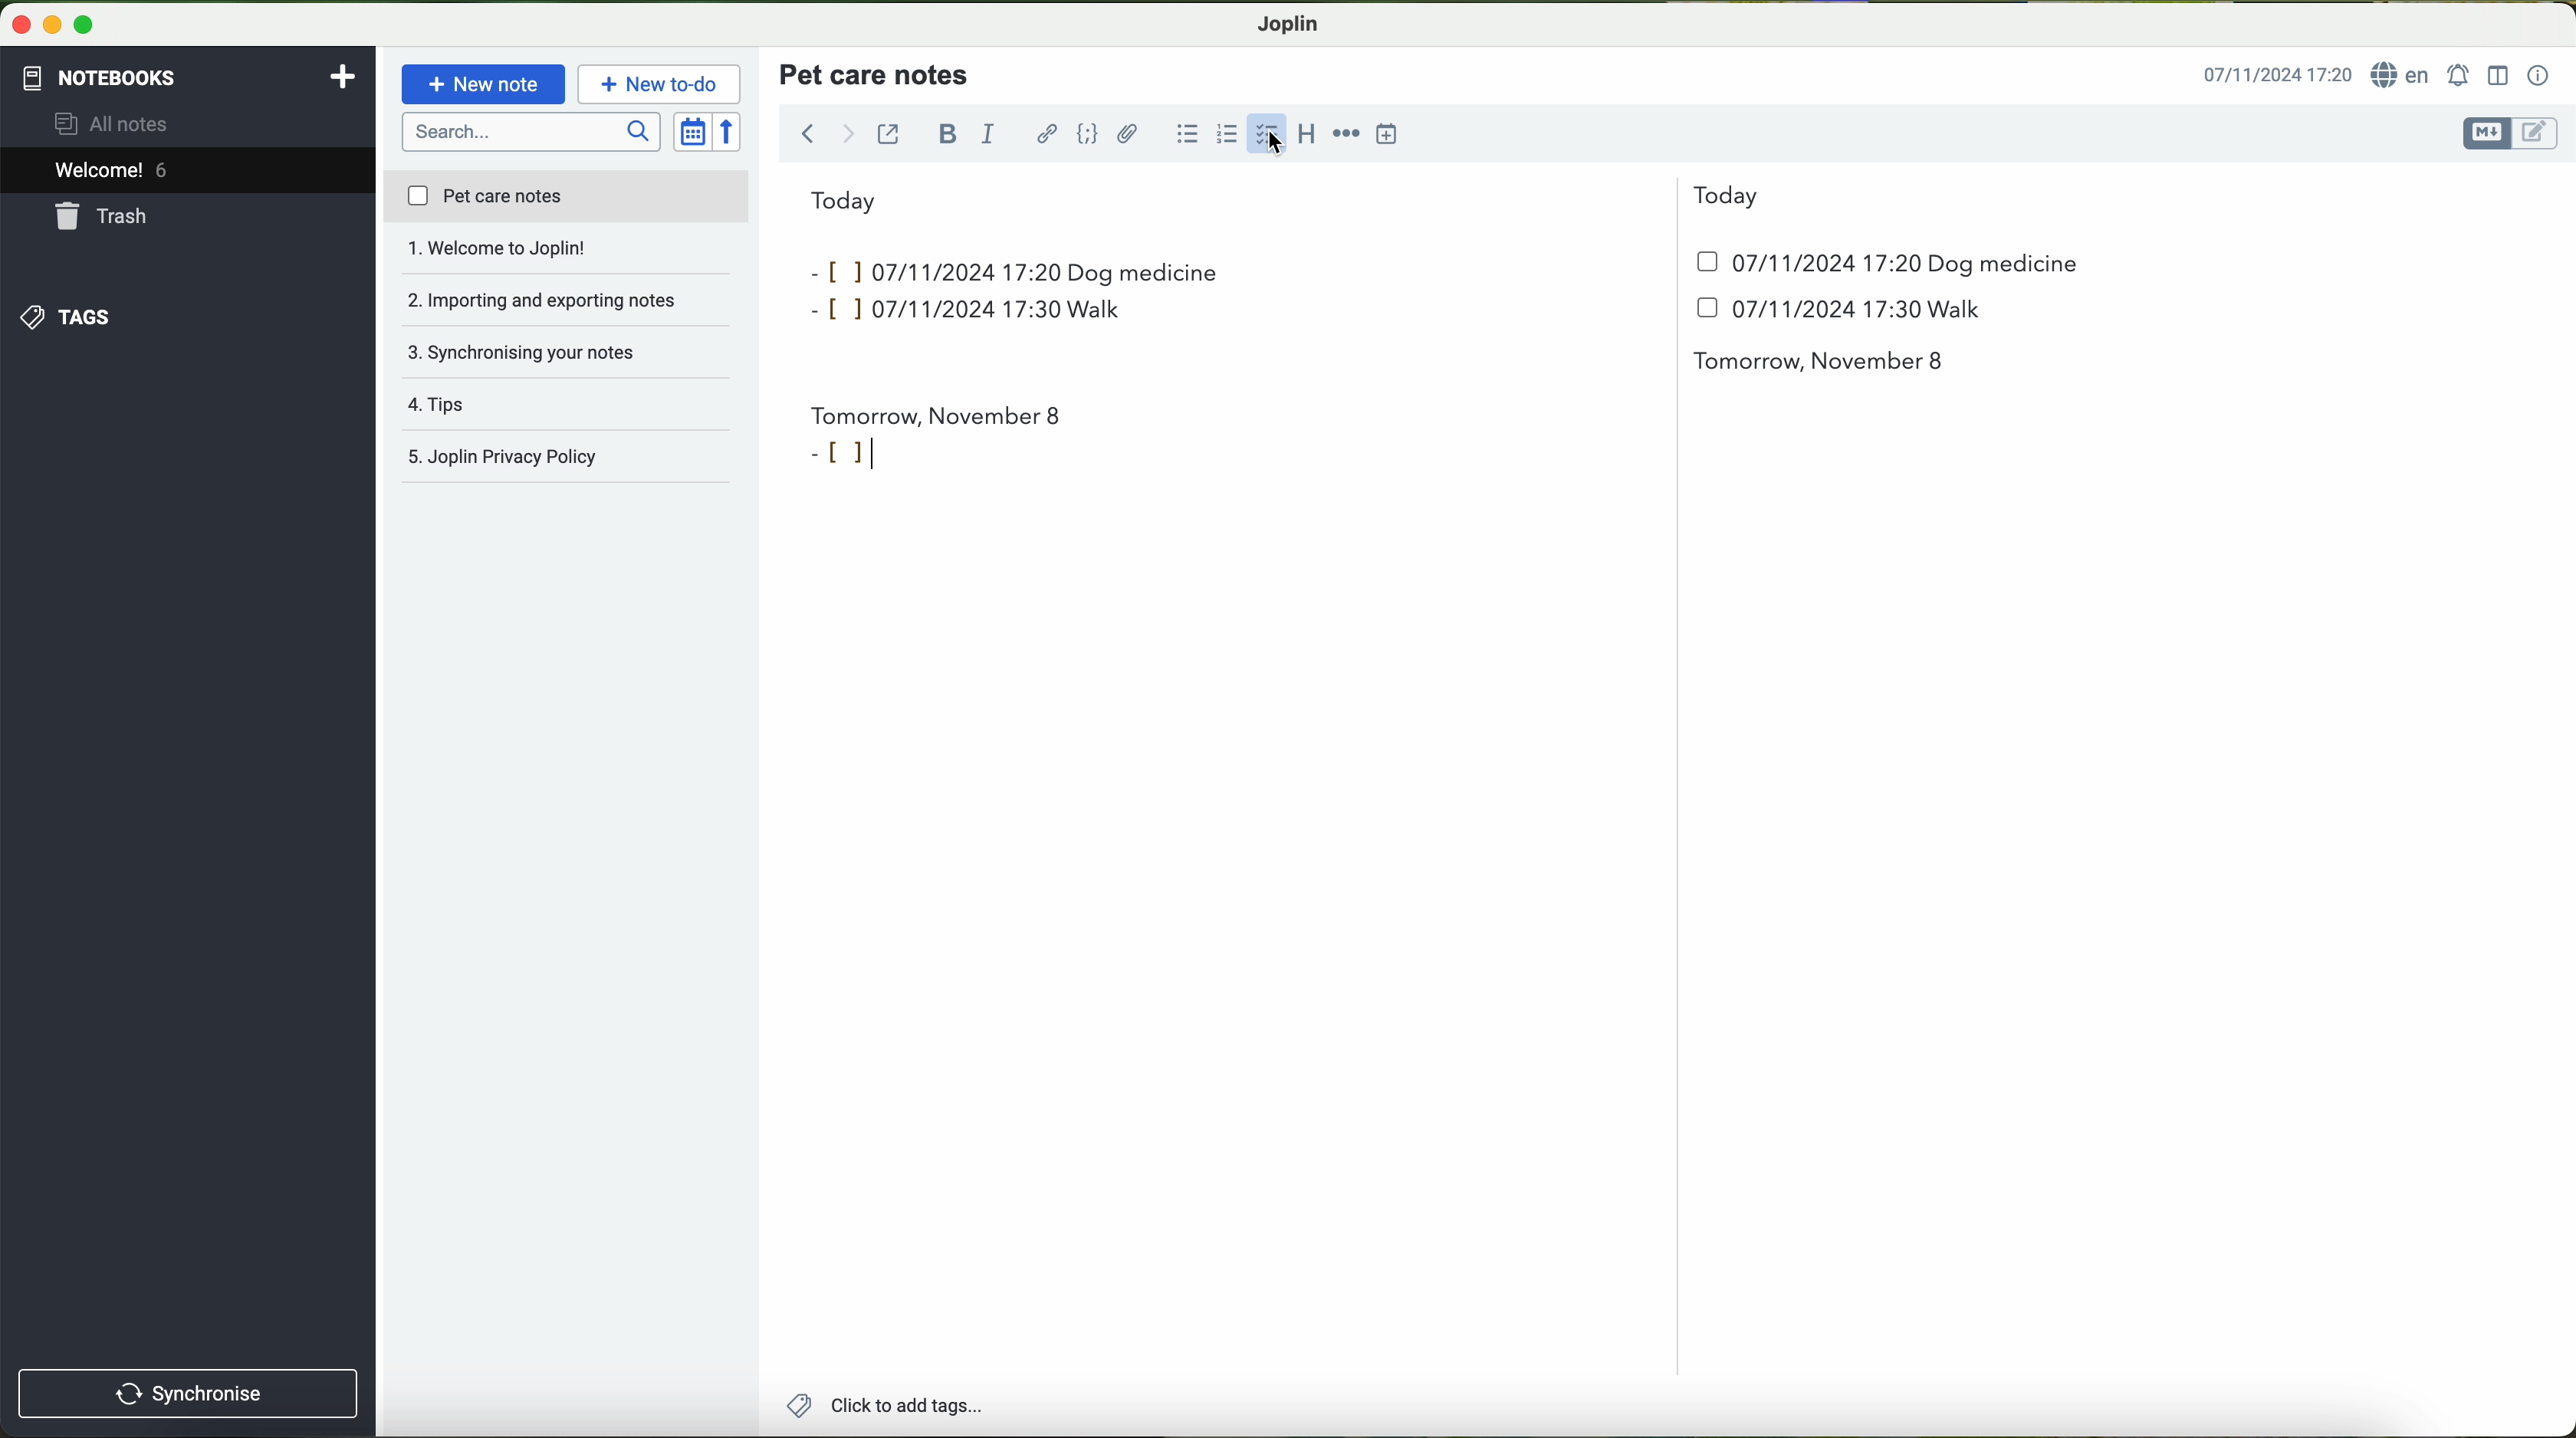  What do you see at coordinates (484, 84) in the screenshot?
I see `new note button` at bounding box center [484, 84].